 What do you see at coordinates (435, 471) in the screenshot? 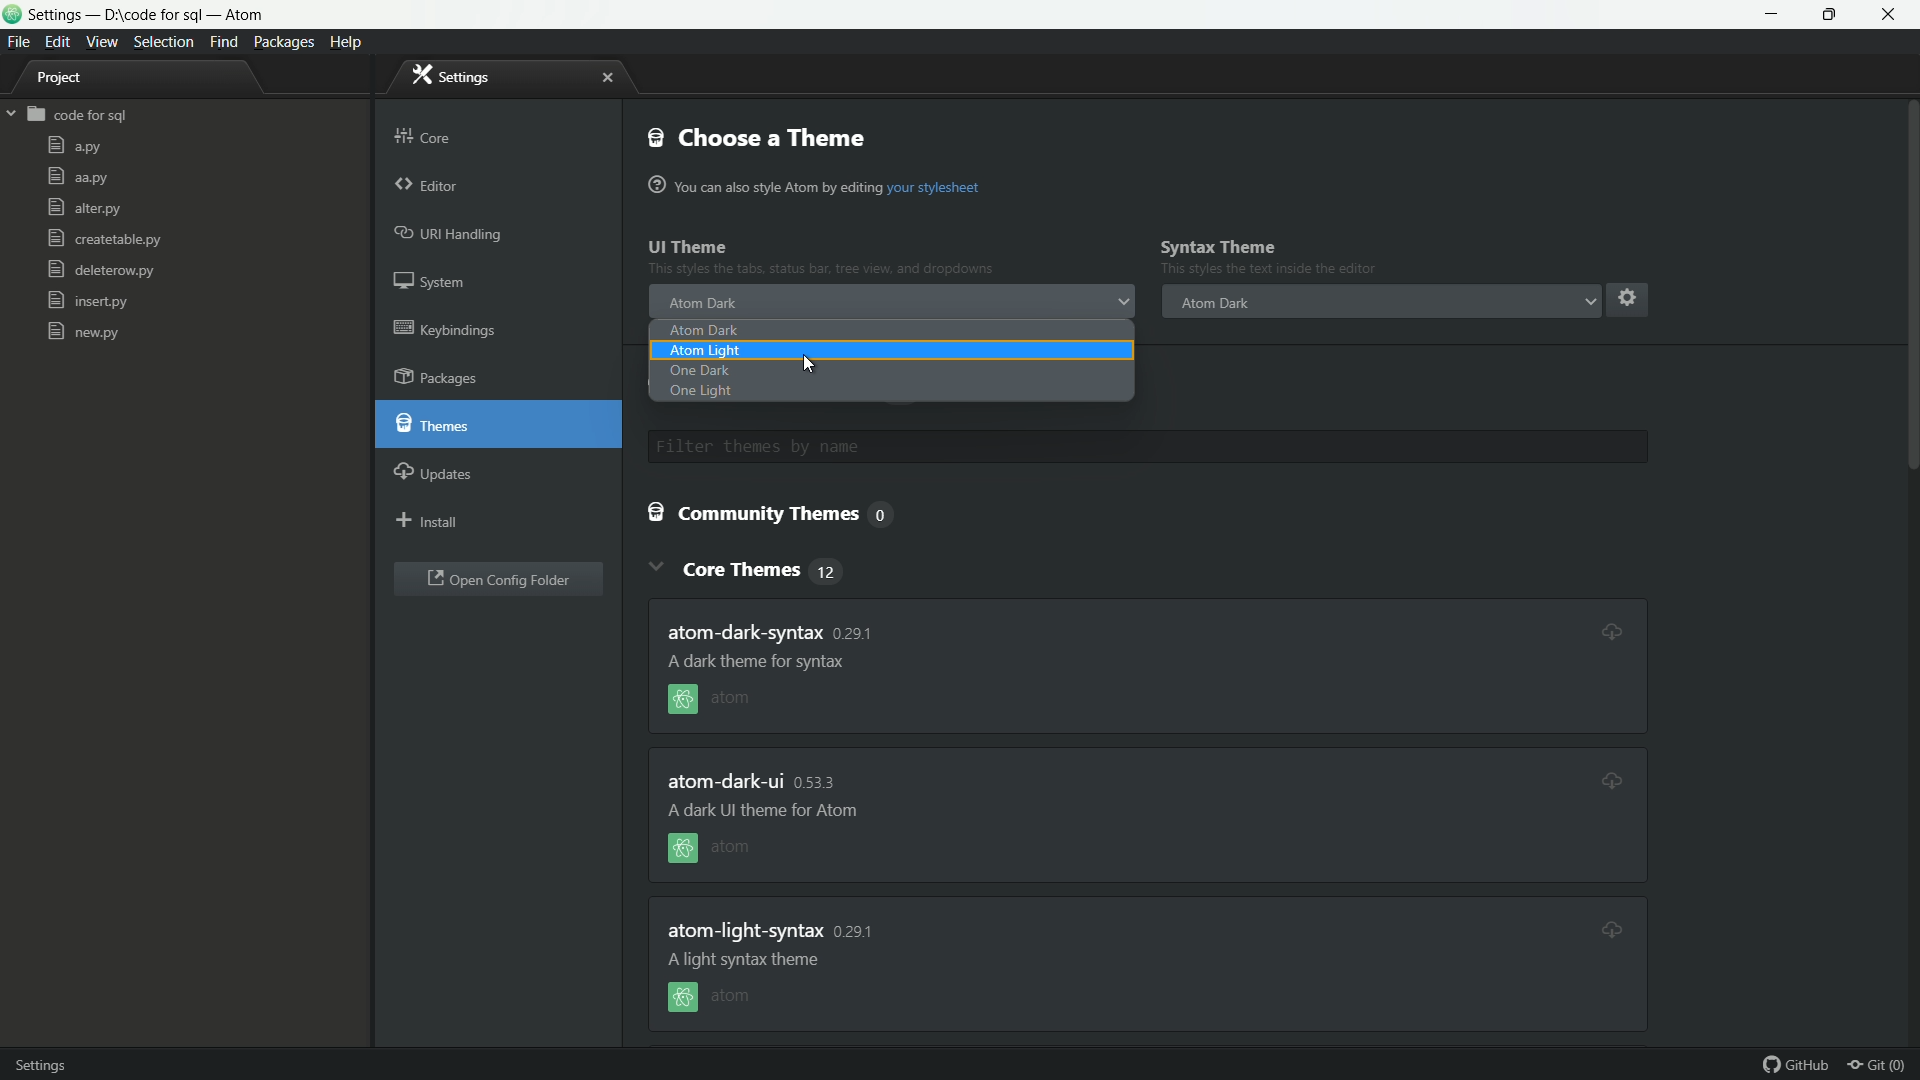
I see `updates` at bounding box center [435, 471].